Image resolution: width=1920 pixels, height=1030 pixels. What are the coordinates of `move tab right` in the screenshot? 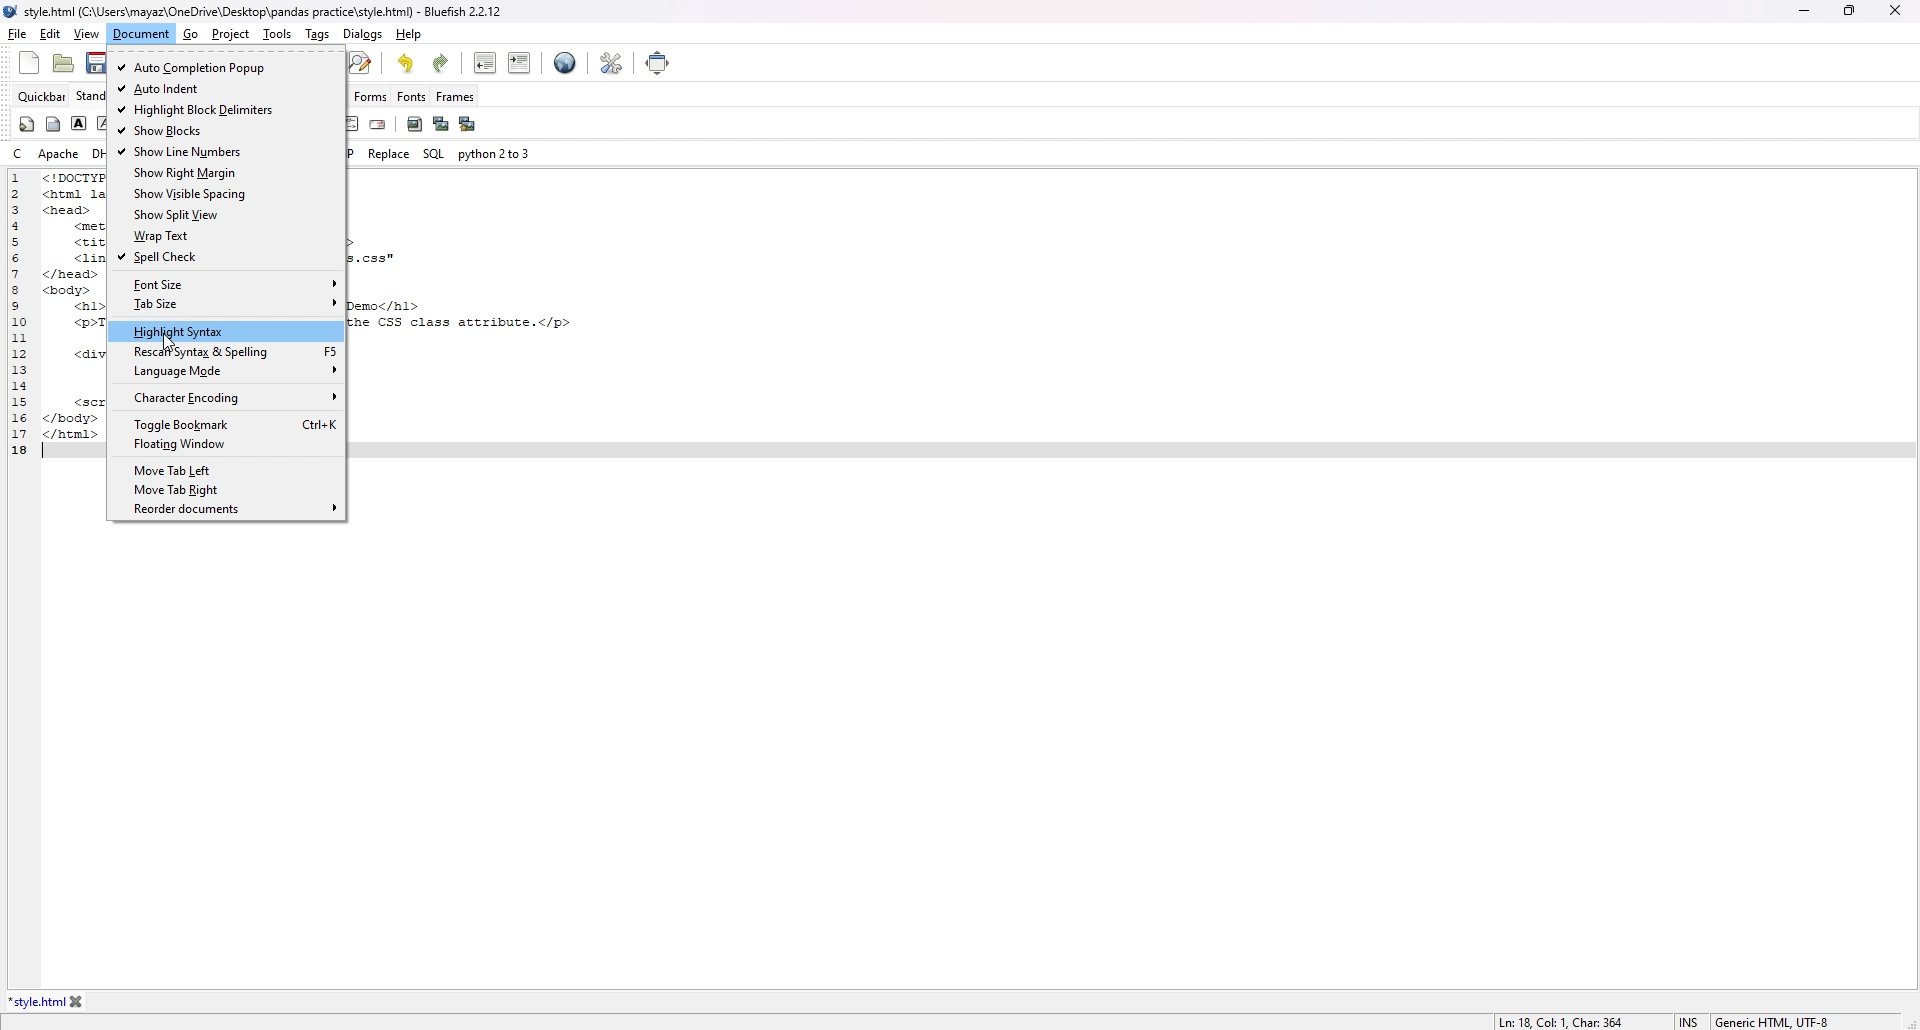 It's located at (225, 490).